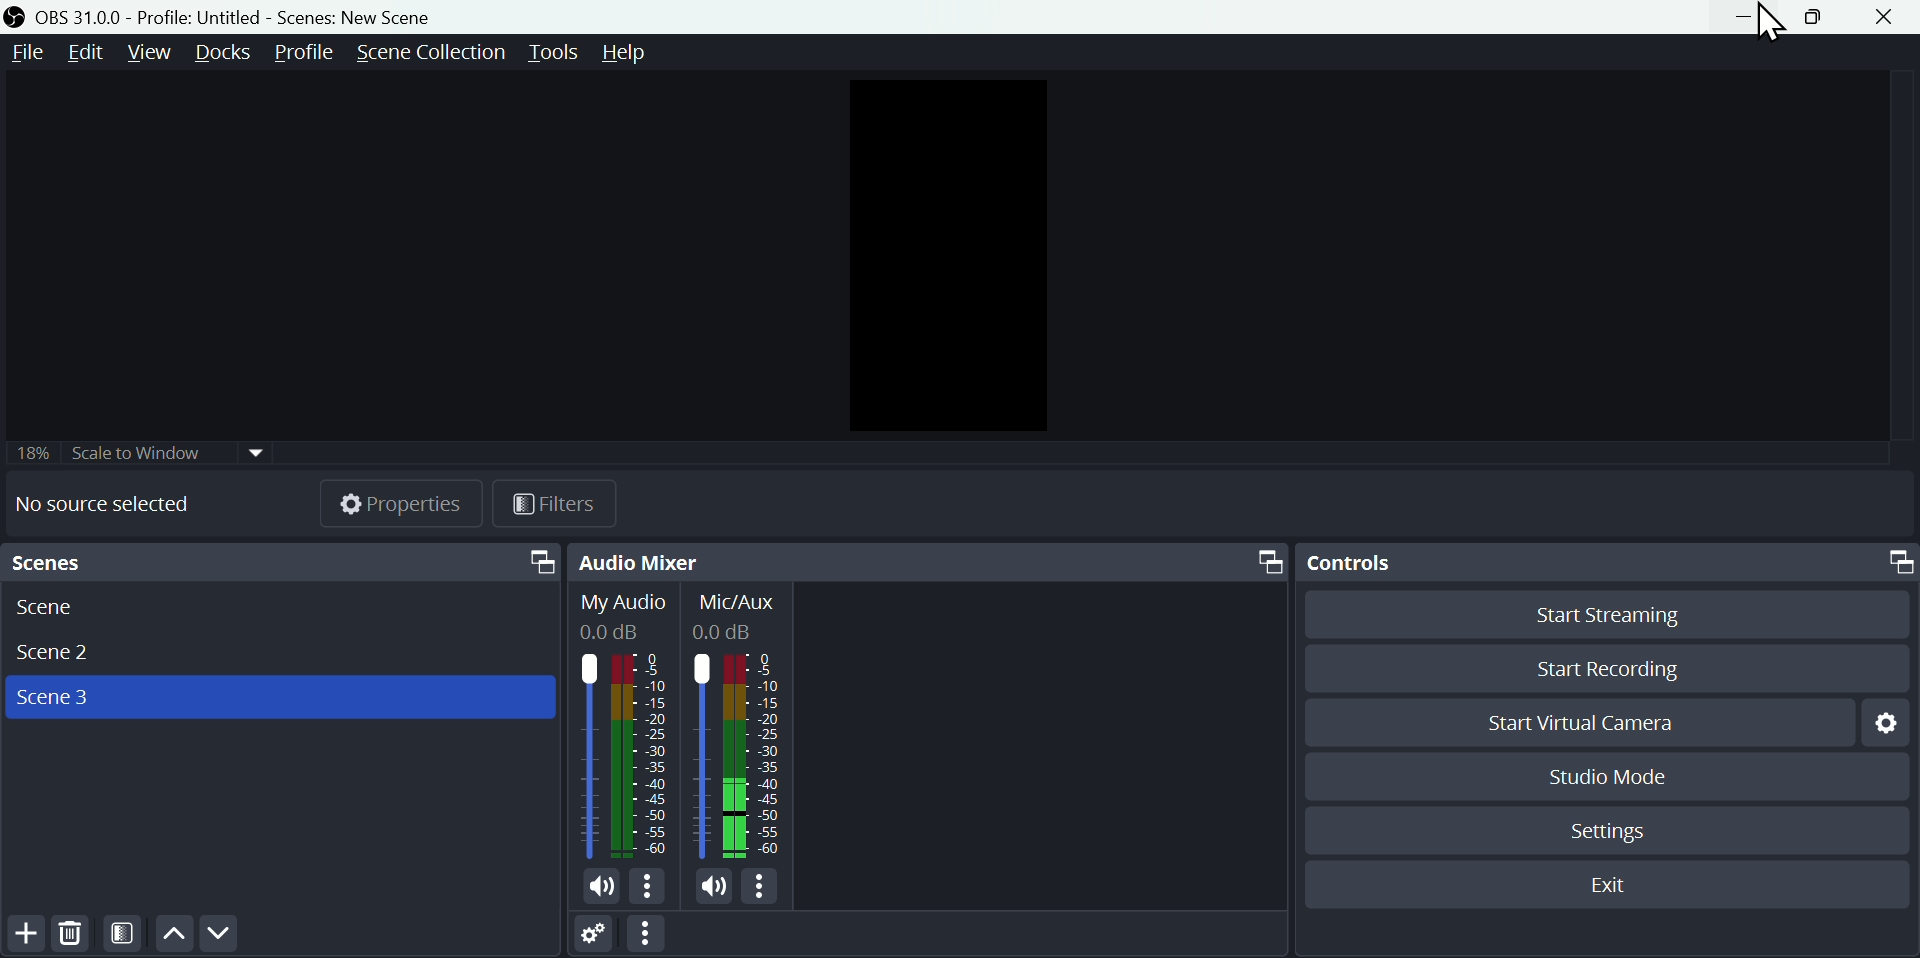 This screenshot has height=958, width=1920. What do you see at coordinates (624, 726) in the screenshot?
I see `Desktop Audio` at bounding box center [624, 726].